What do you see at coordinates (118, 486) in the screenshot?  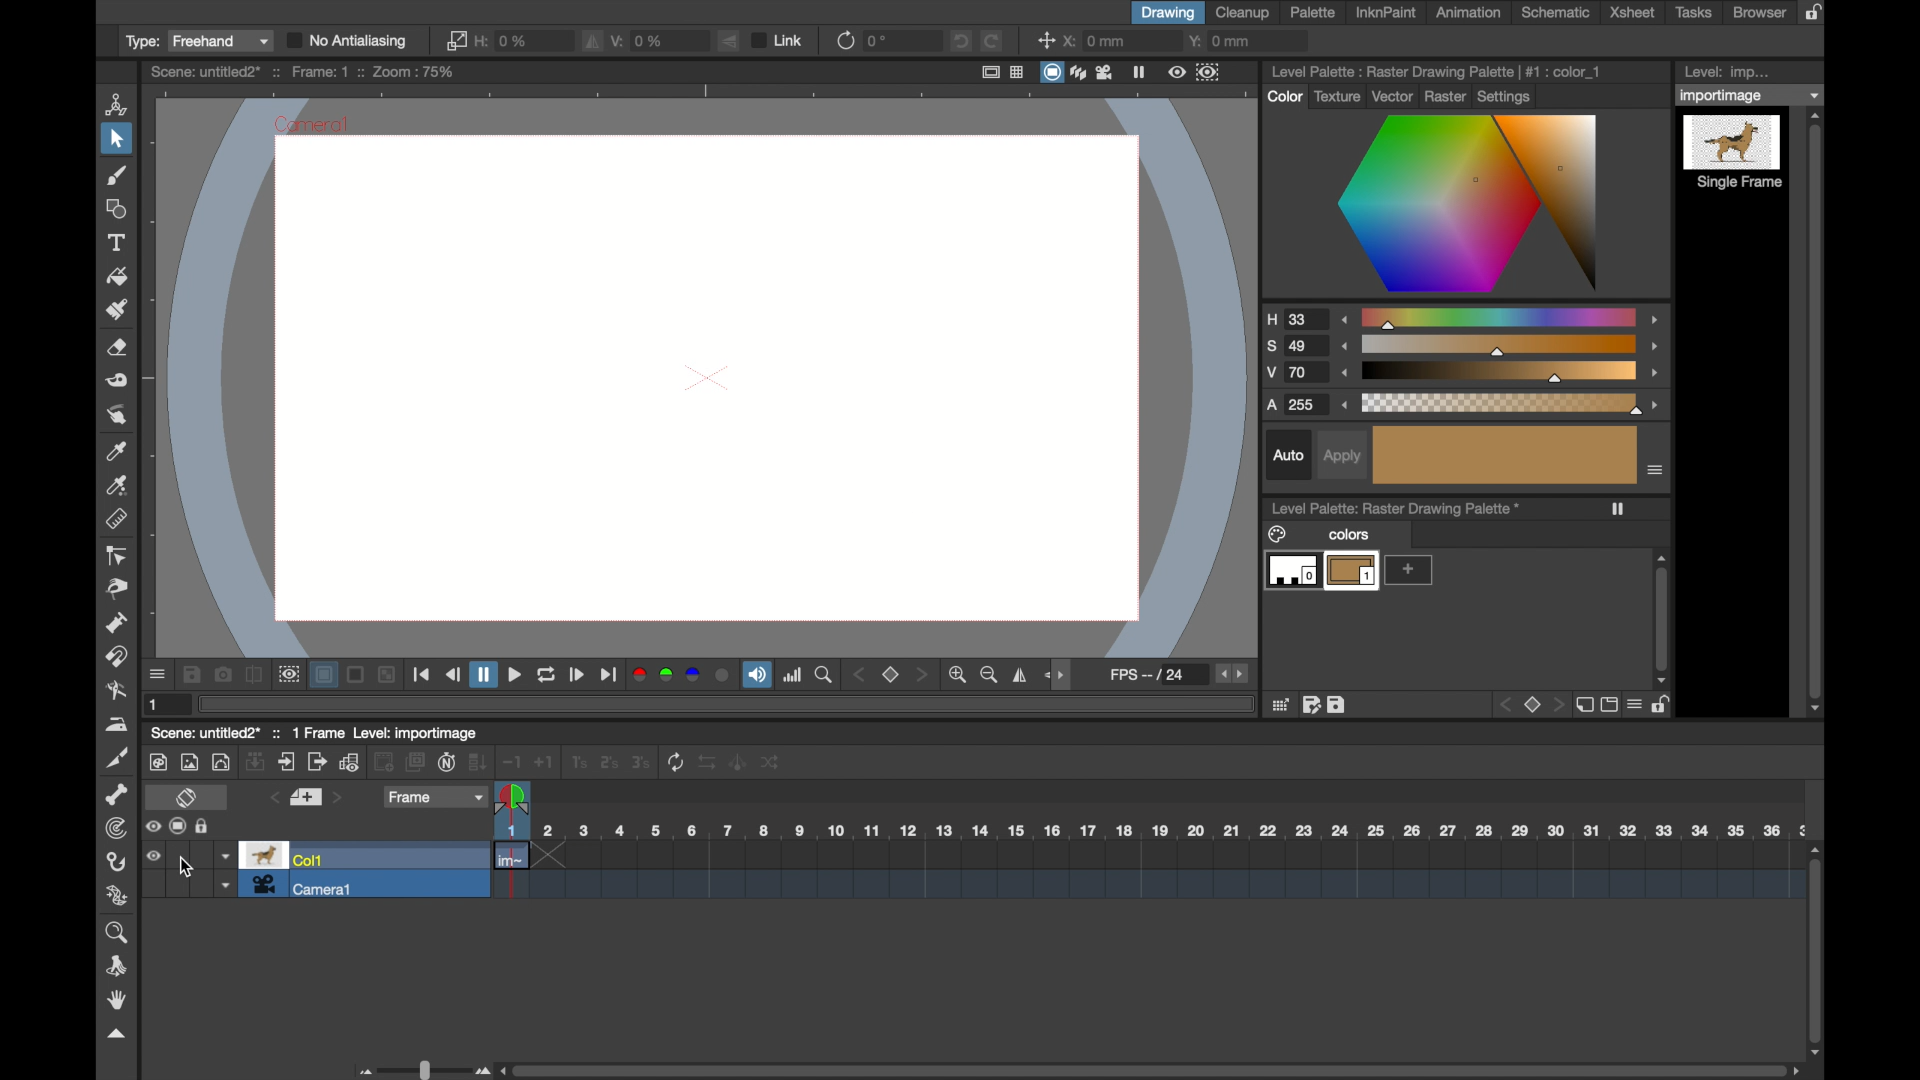 I see `rgbpicker tool` at bounding box center [118, 486].